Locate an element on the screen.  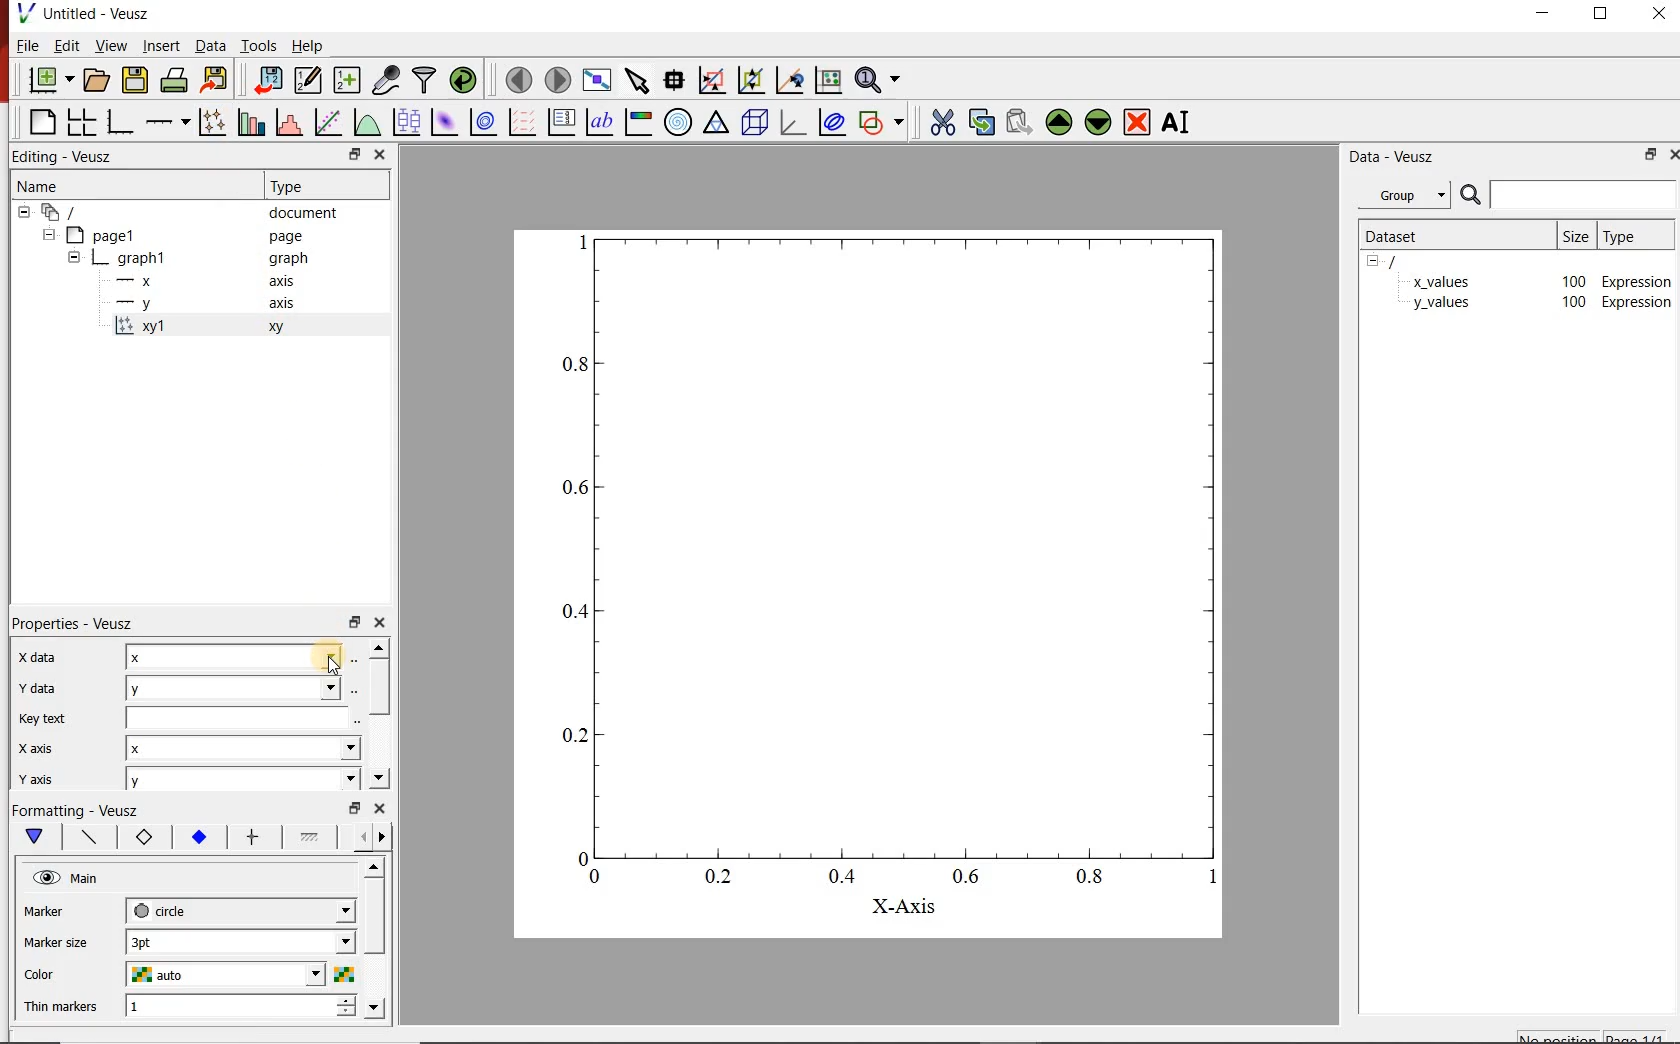
3d scene is located at coordinates (757, 125).